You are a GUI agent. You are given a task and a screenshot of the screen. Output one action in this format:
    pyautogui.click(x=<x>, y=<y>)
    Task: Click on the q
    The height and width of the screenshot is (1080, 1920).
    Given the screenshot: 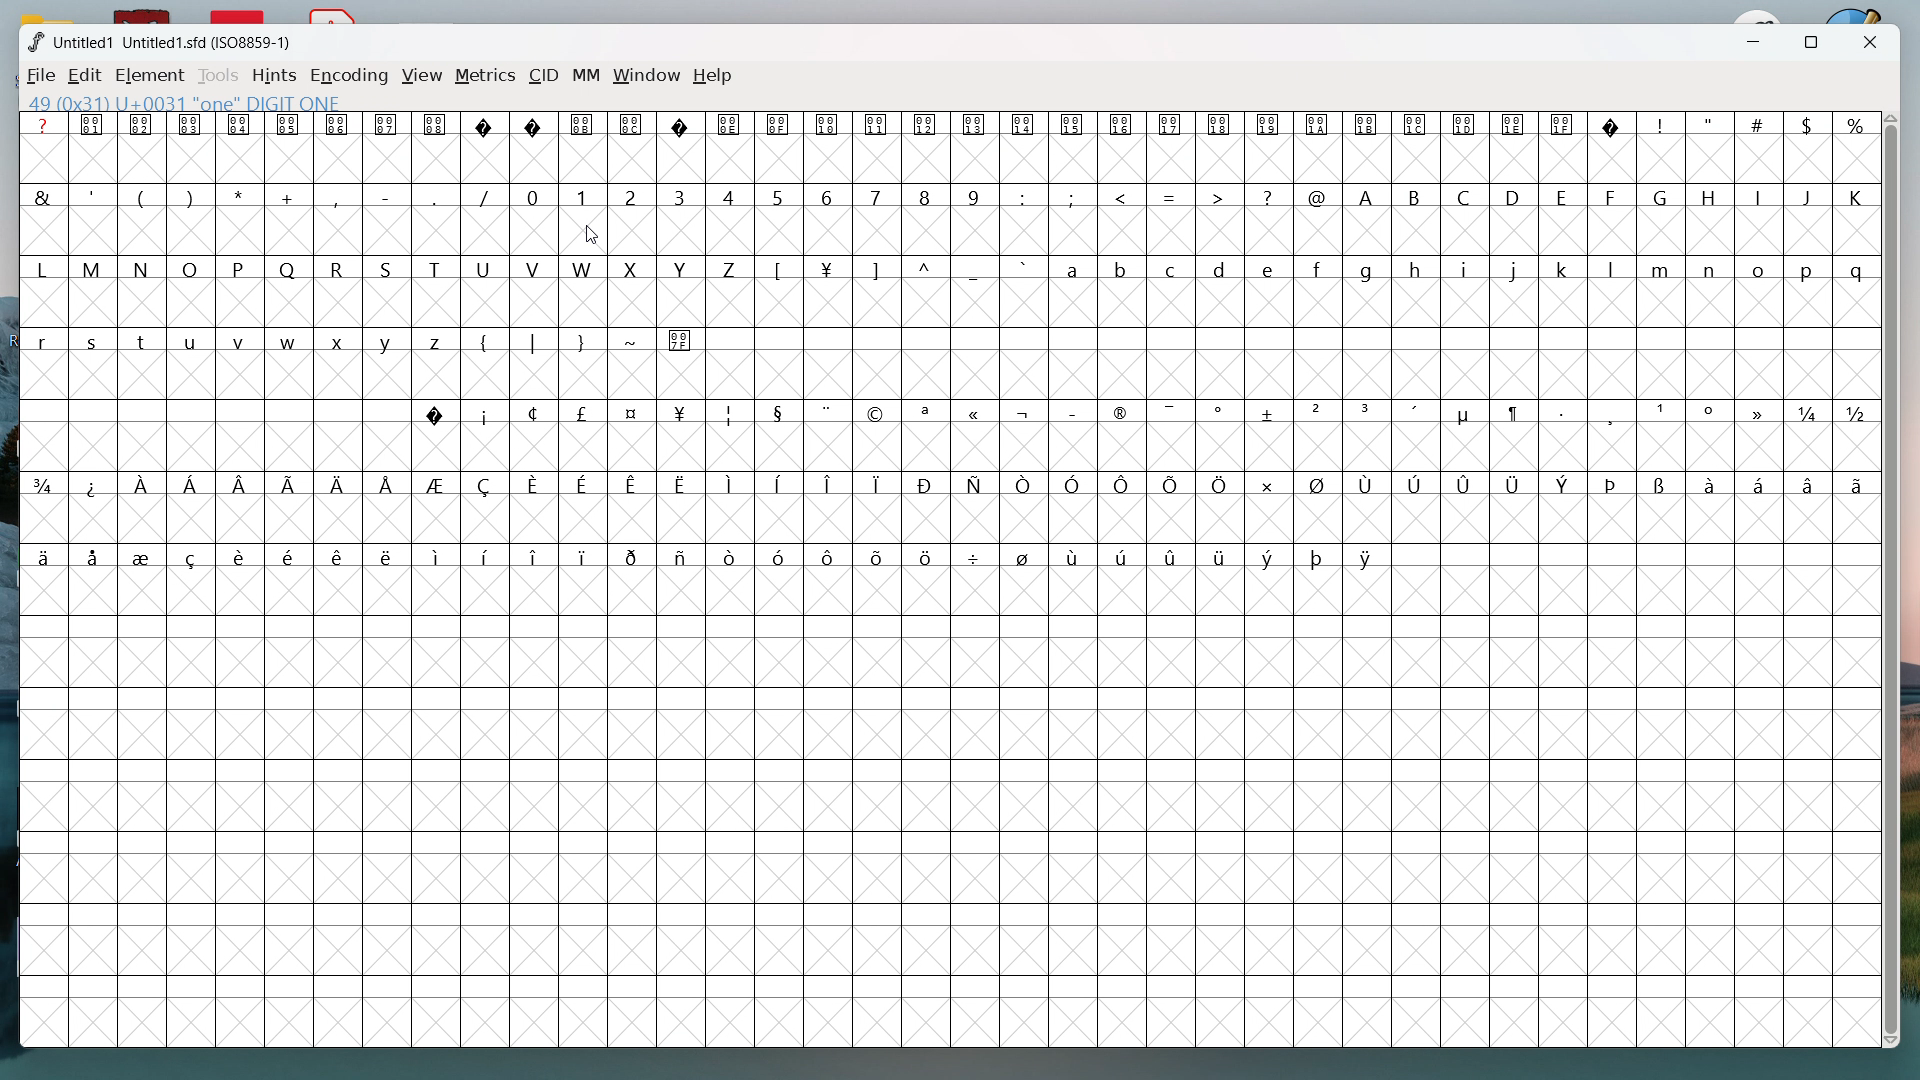 What is the action you would take?
    pyautogui.click(x=1857, y=268)
    